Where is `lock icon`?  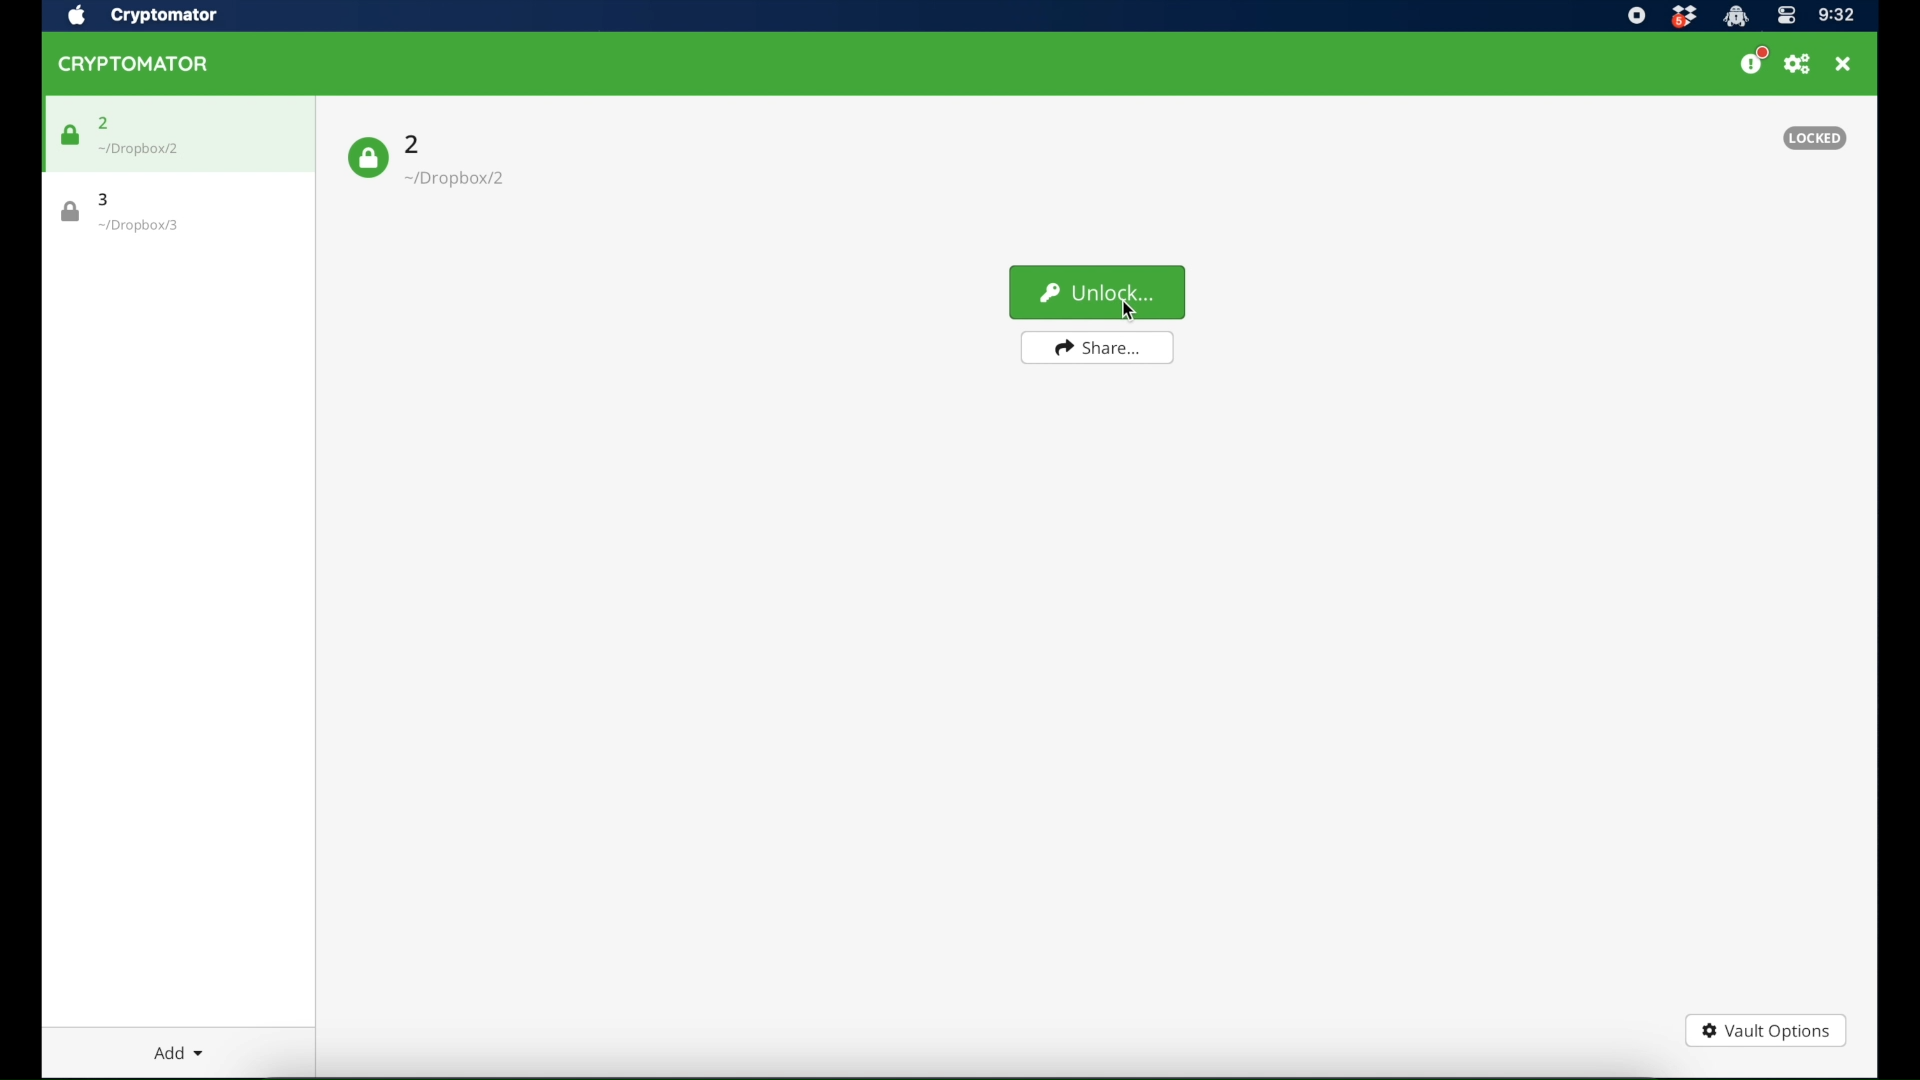 lock icon is located at coordinates (70, 212).